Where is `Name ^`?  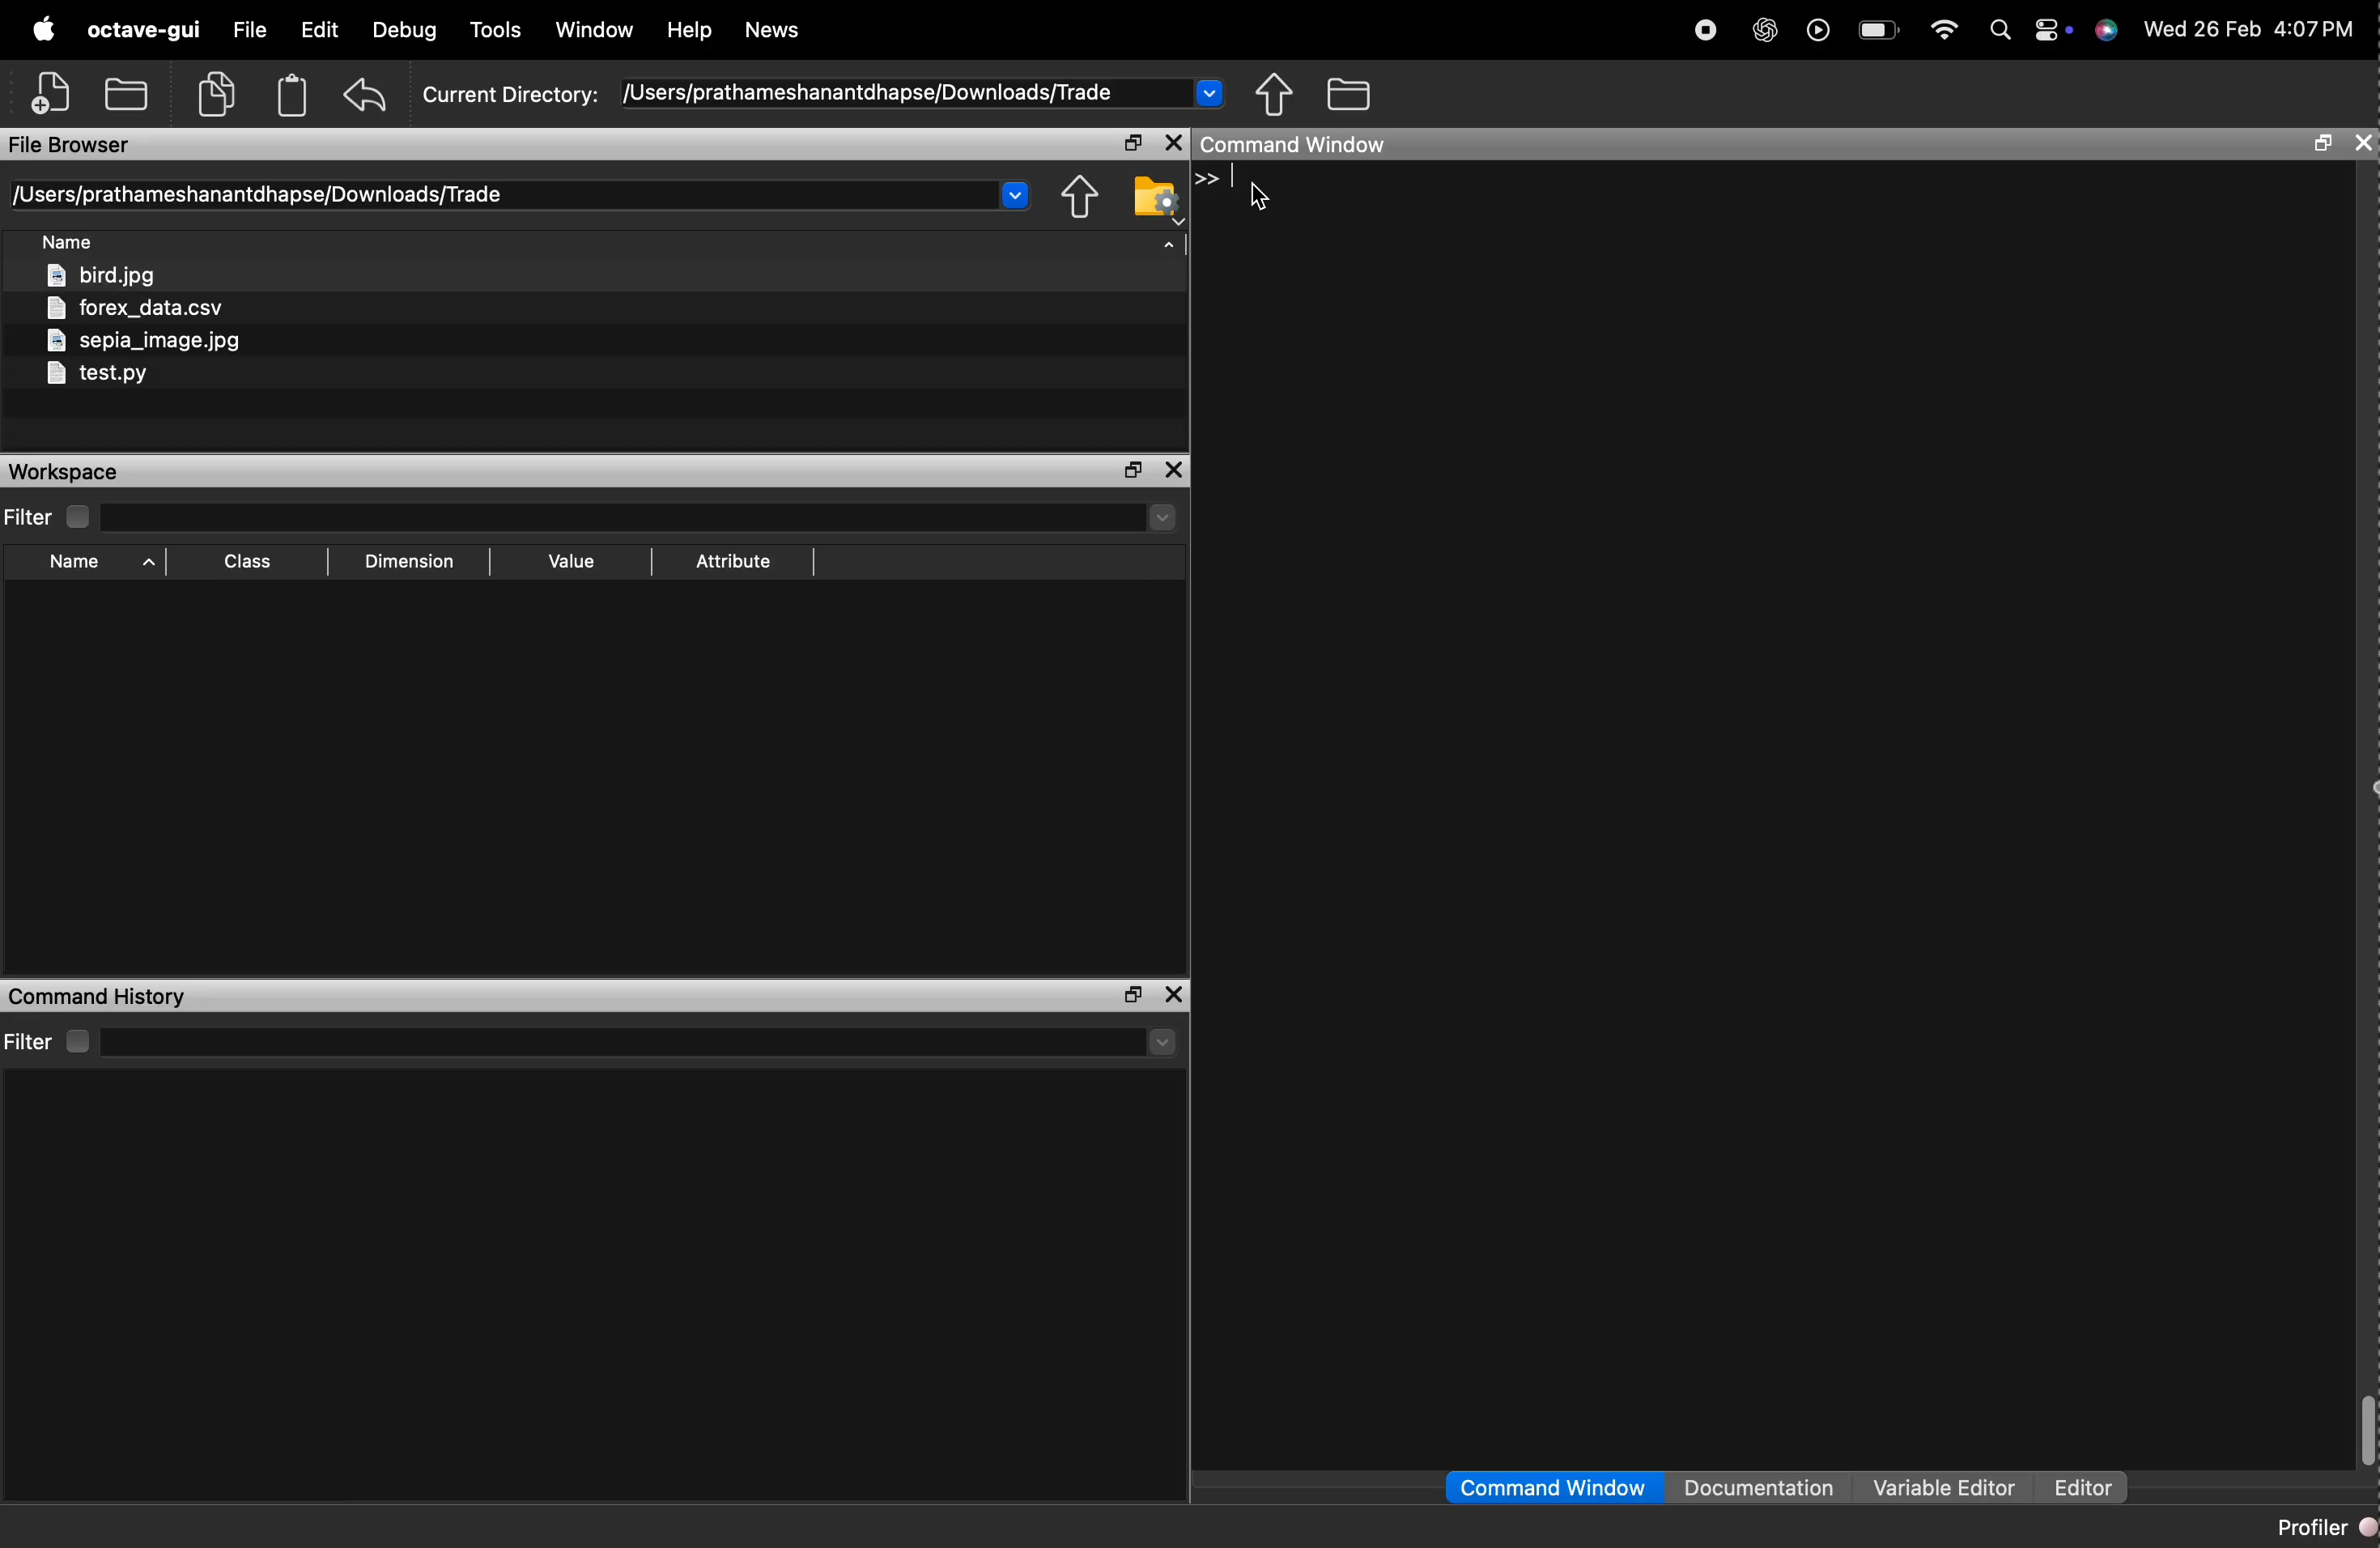
Name ^ is located at coordinates (106, 562).